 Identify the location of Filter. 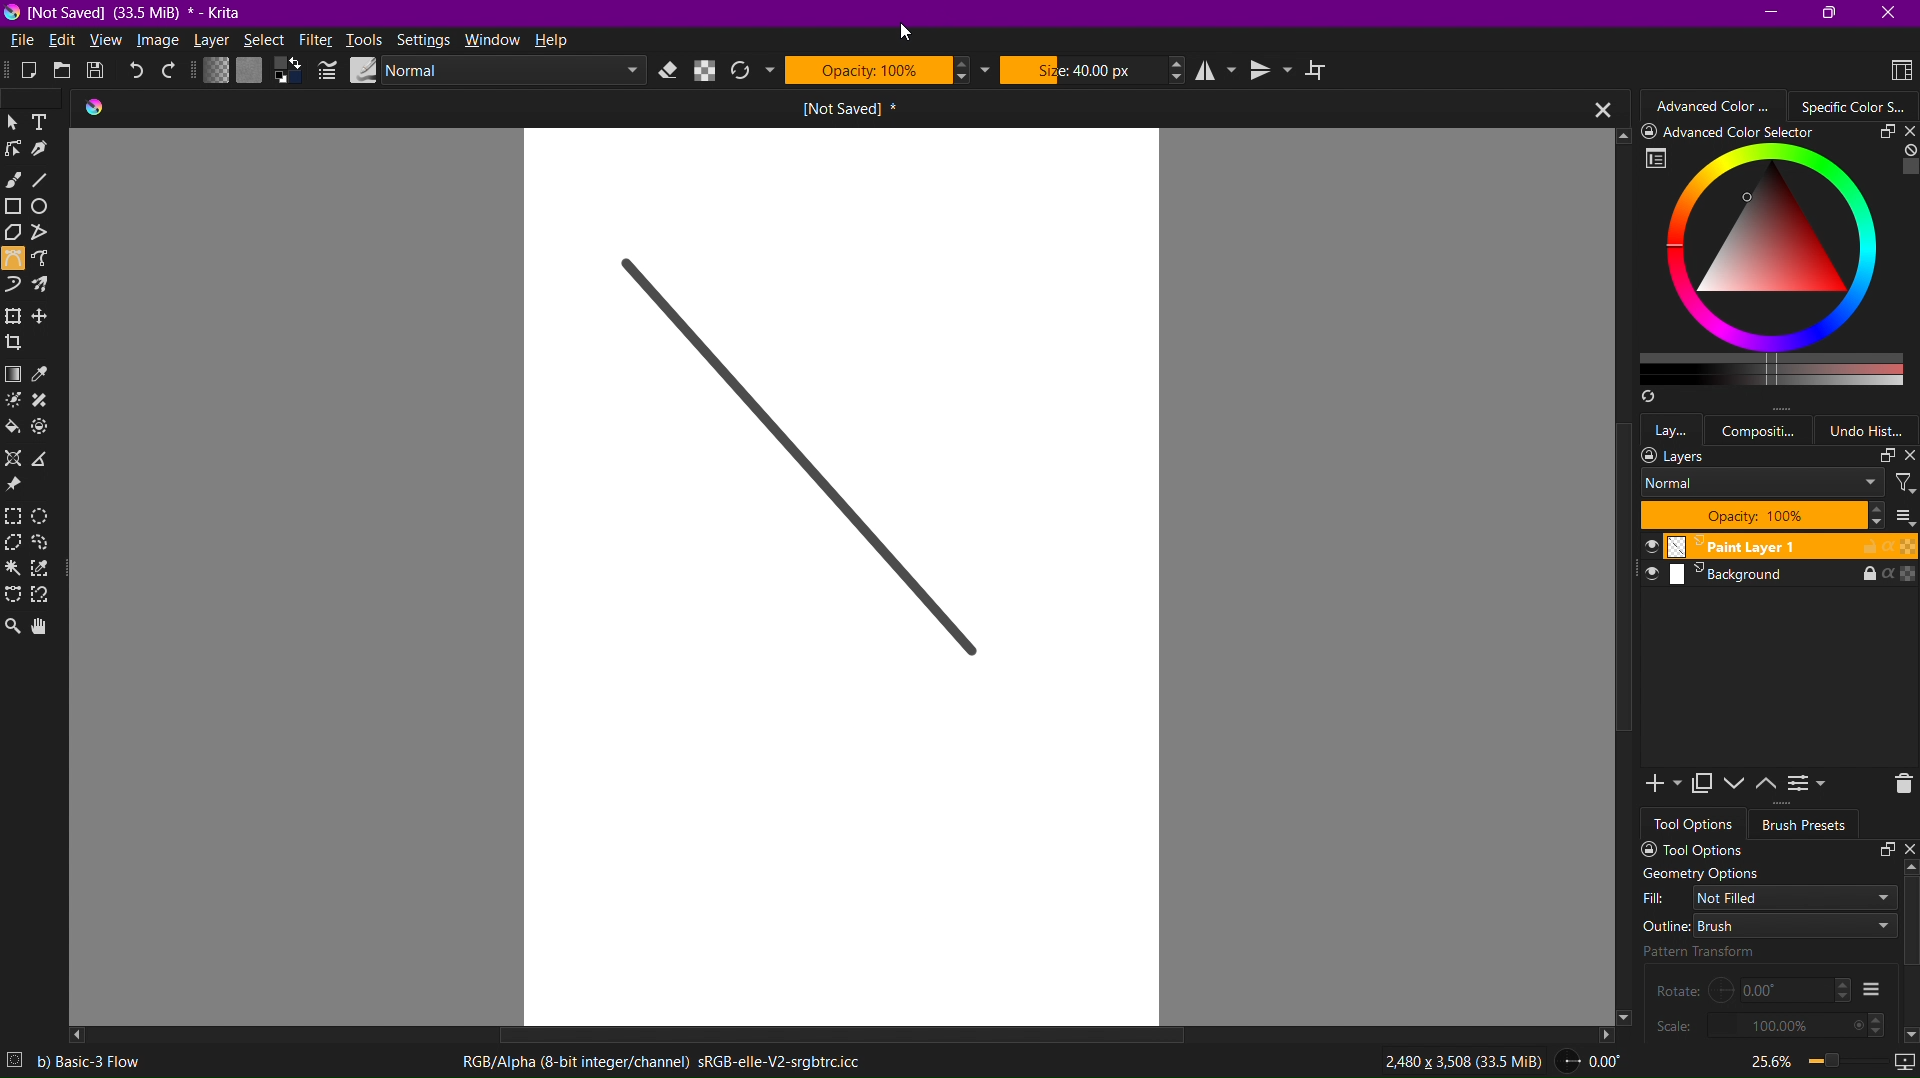
(315, 39).